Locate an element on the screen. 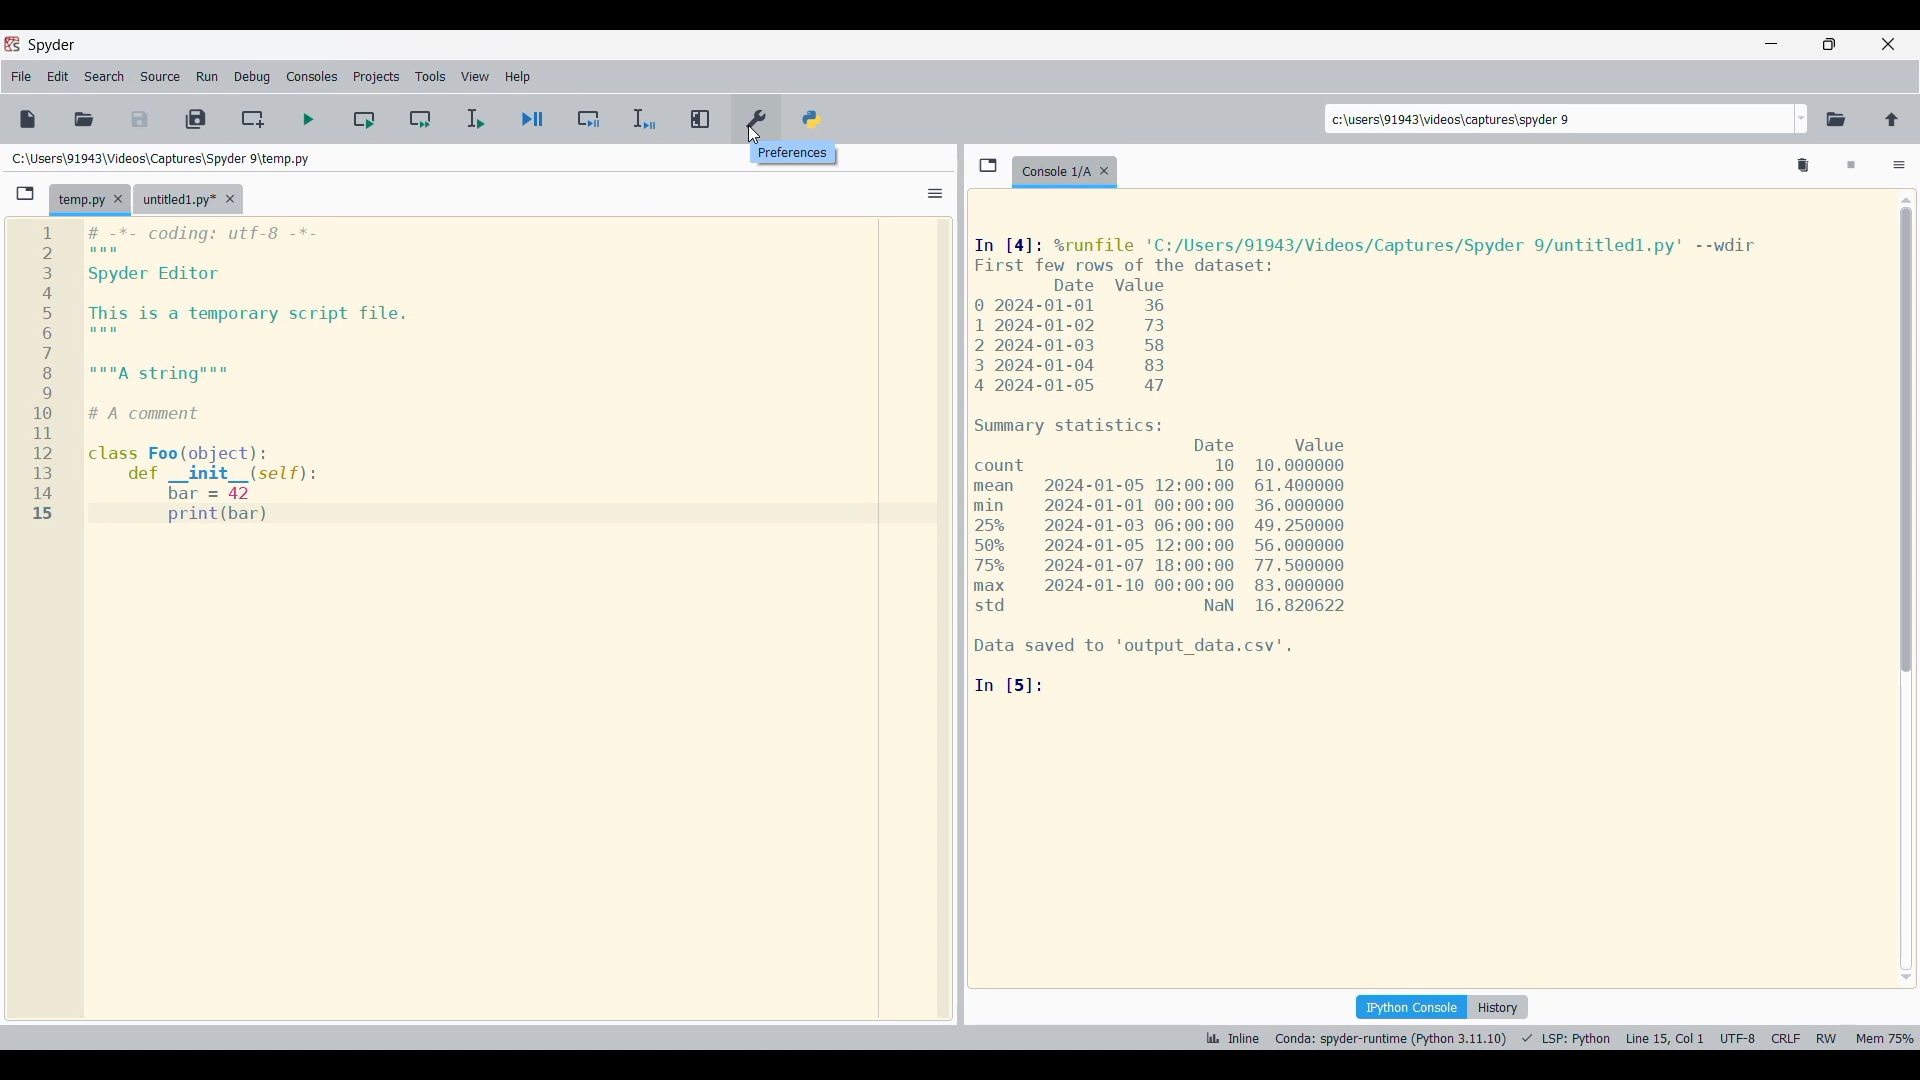 This screenshot has width=1920, height=1080. IPython console is located at coordinates (1411, 1007).